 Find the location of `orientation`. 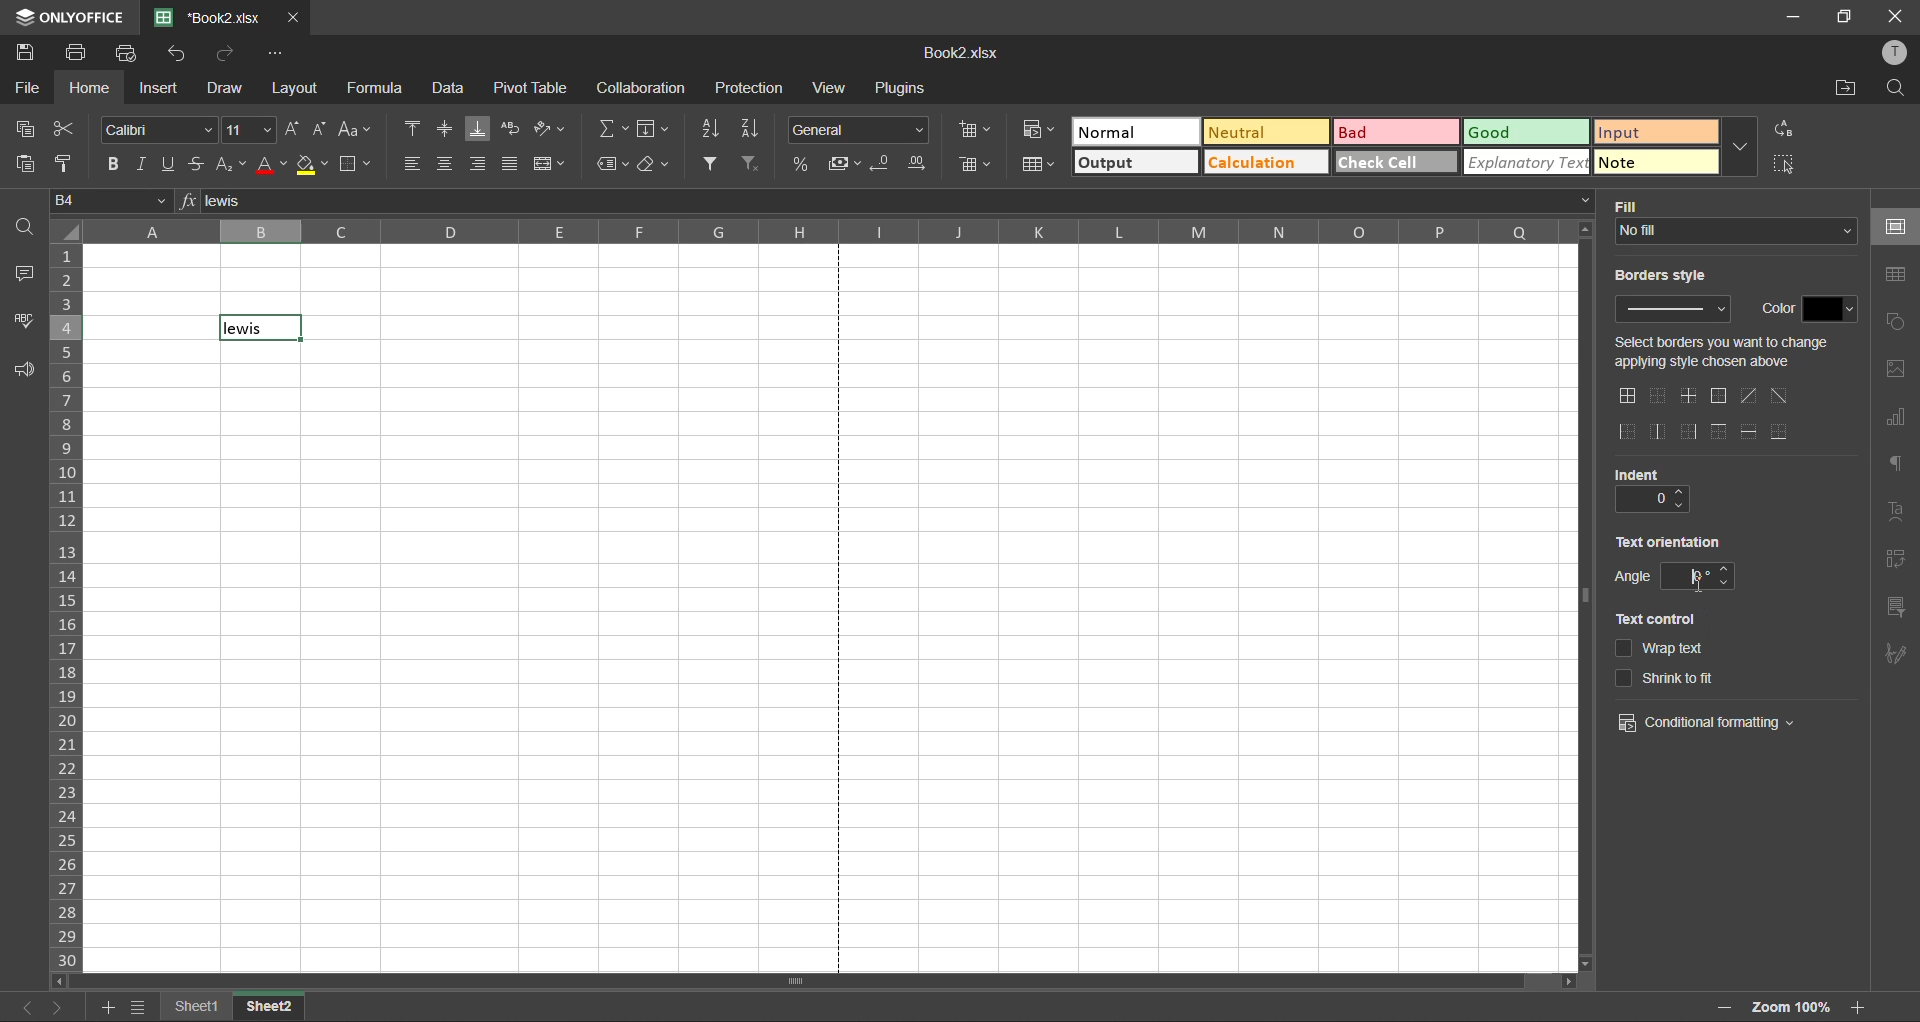

orientation is located at coordinates (549, 127).